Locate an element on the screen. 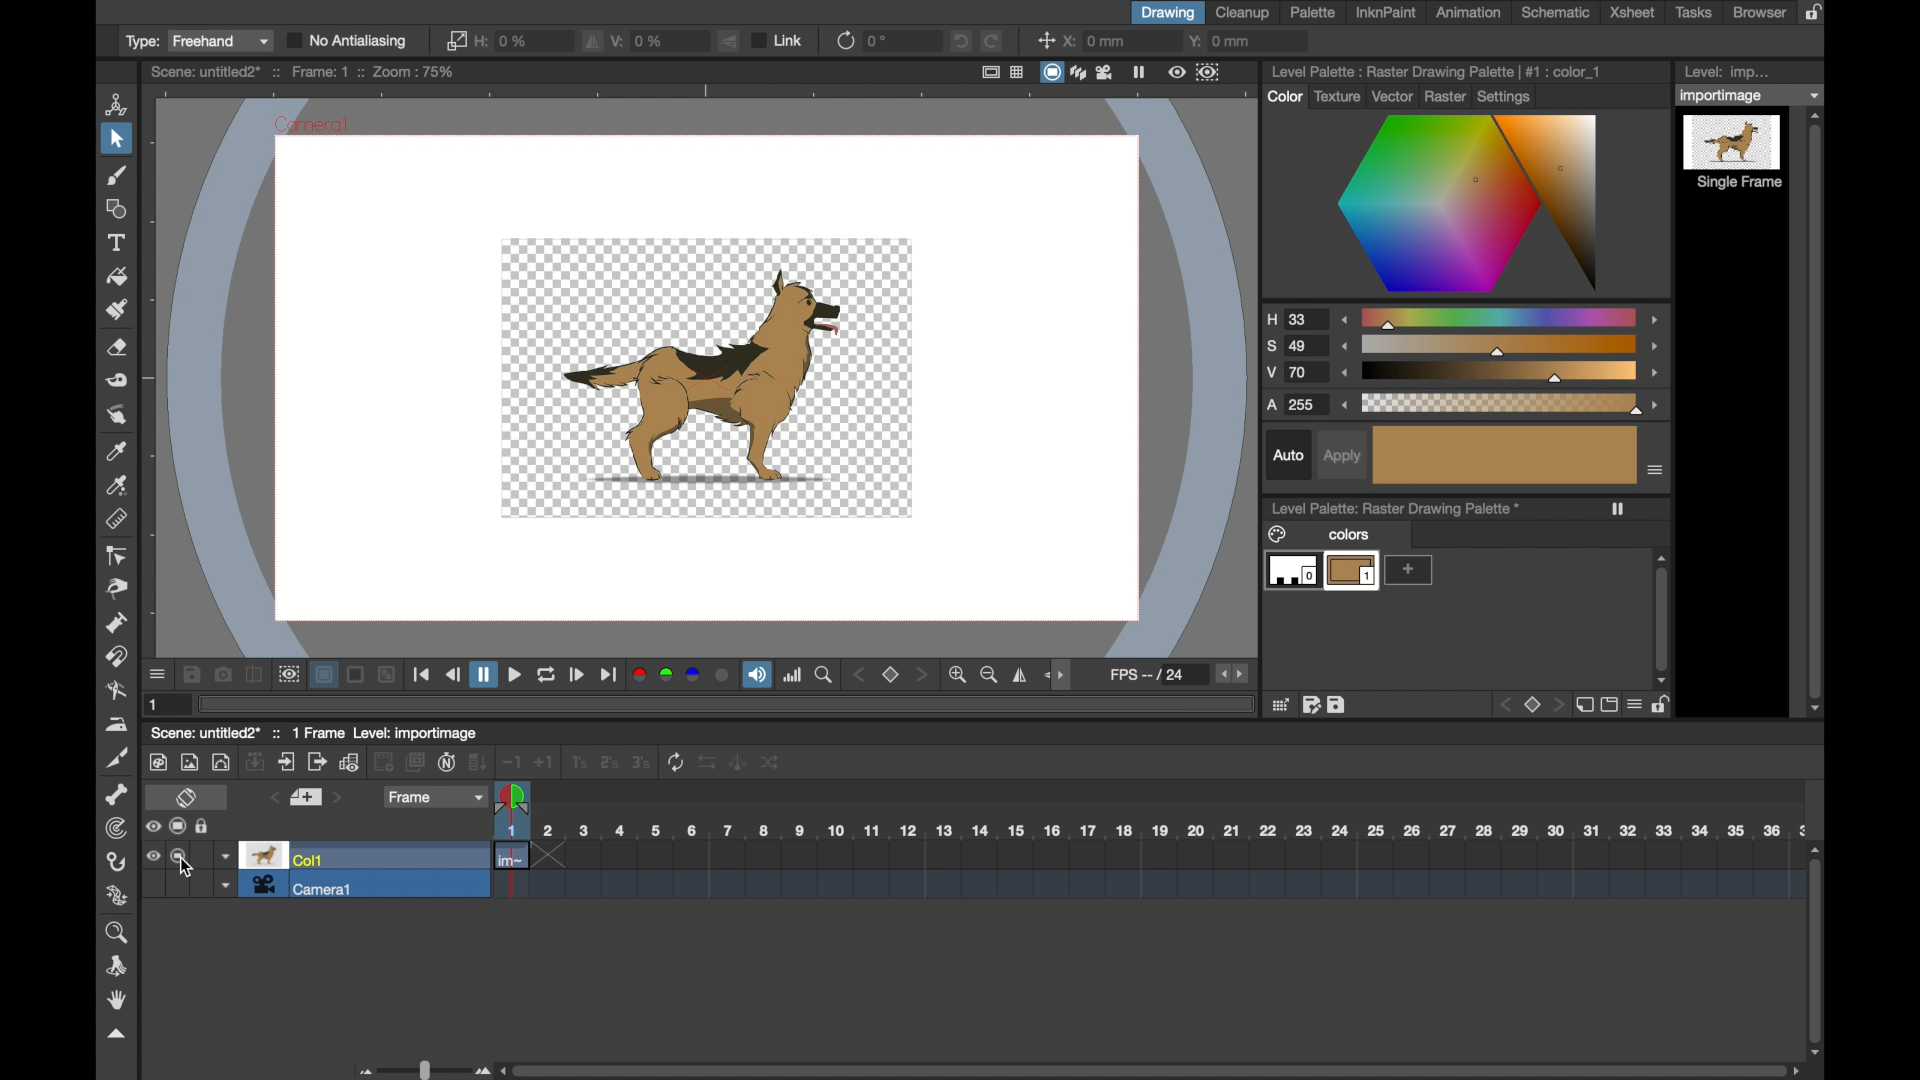 This screenshot has height=1080, width=1920. histogram is located at coordinates (794, 676).